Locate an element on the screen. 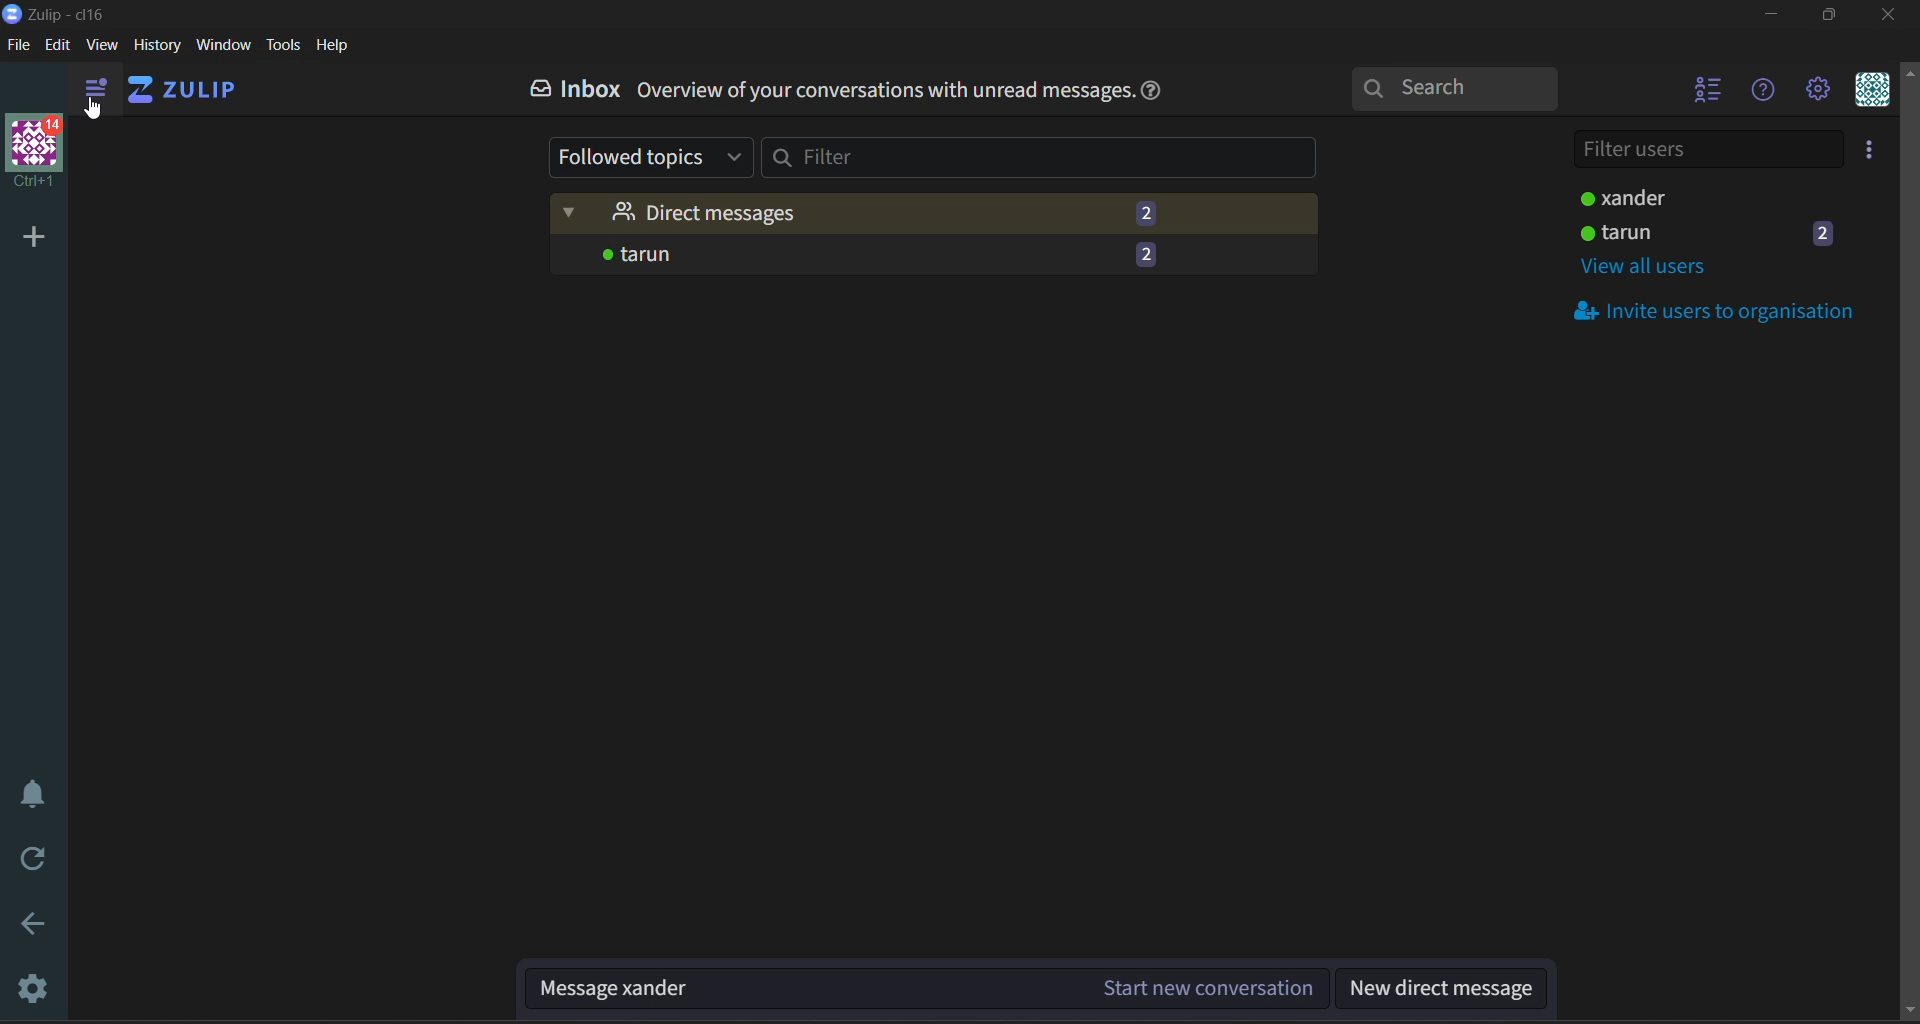 This screenshot has width=1920, height=1024. Message xander (Start new conversation) is located at coordinates (921, 990).